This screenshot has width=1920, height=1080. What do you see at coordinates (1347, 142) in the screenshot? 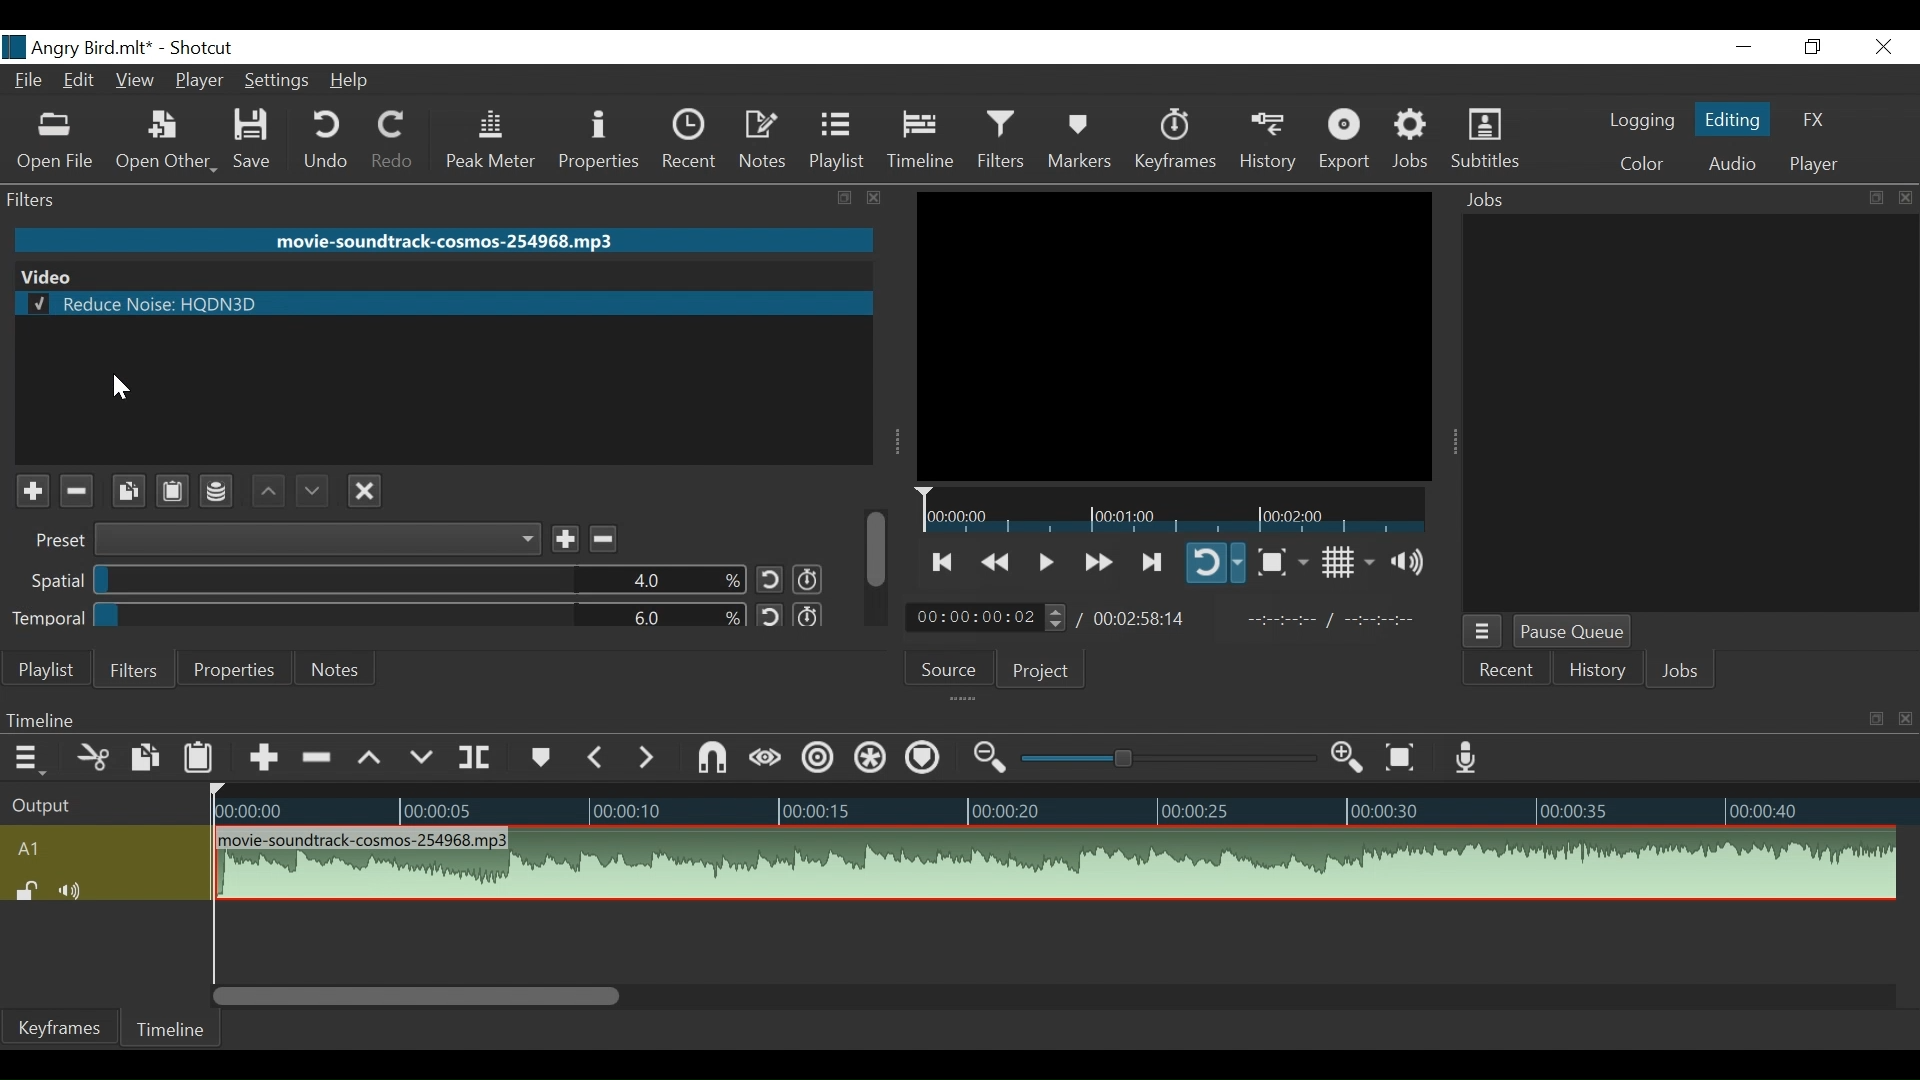
I see `Export` at bounding box center [1347, 142].